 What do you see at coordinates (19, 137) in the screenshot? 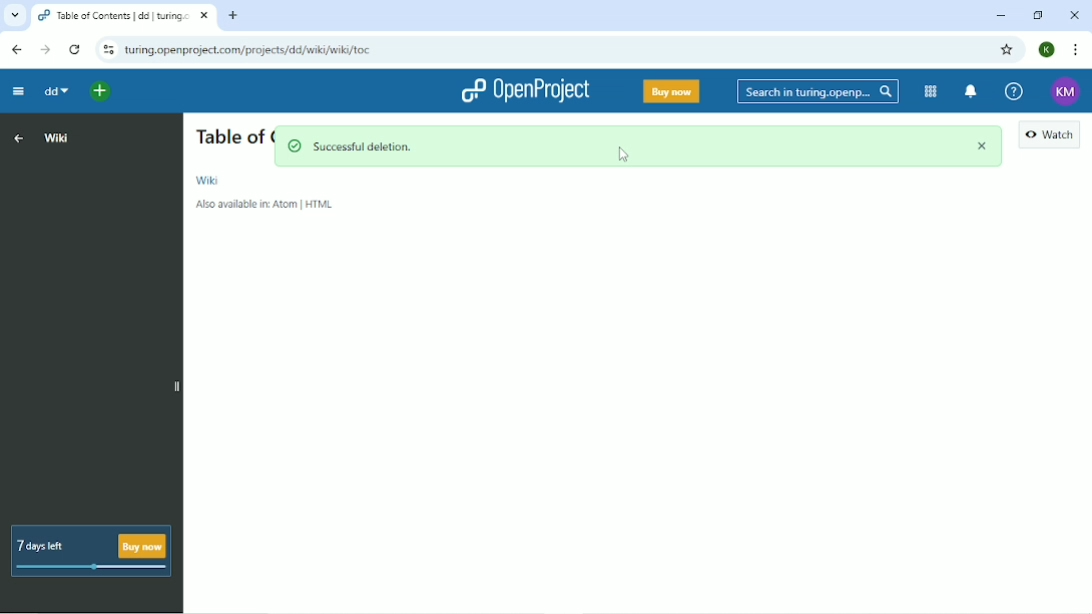
I see `Up` at bounding box center [19, 137].